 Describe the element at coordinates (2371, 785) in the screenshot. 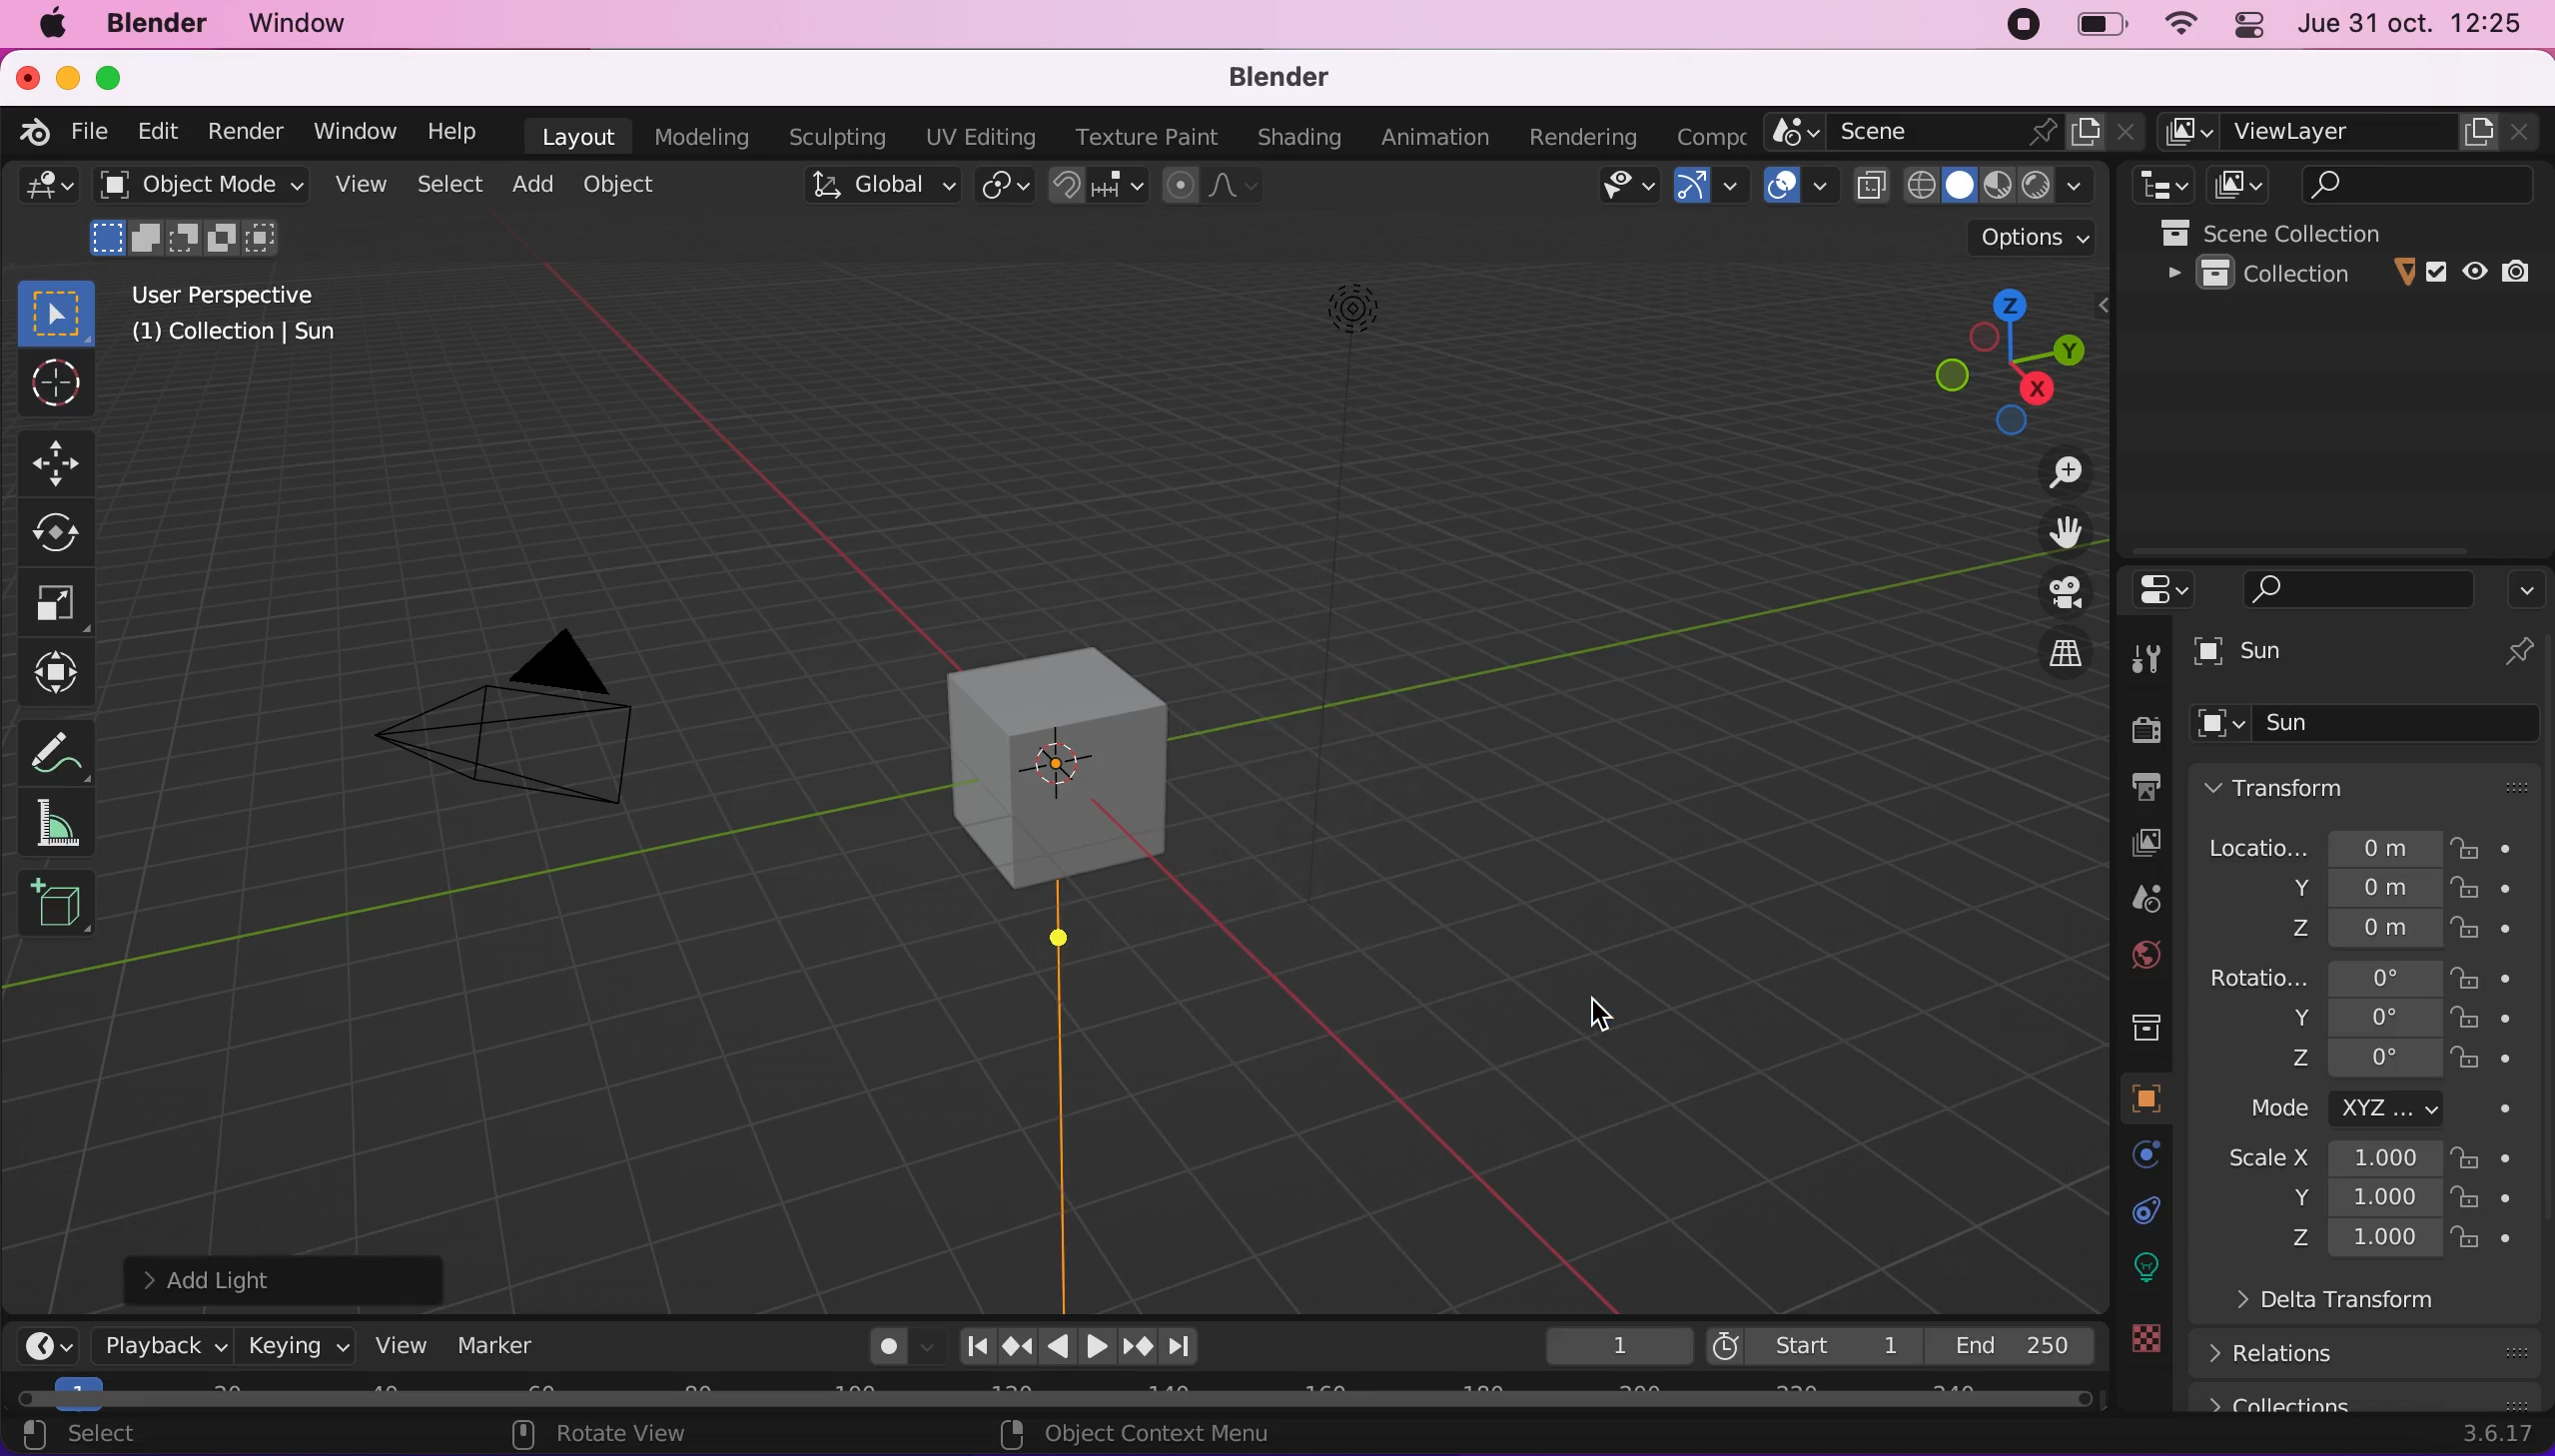

I see `transform` at that location.